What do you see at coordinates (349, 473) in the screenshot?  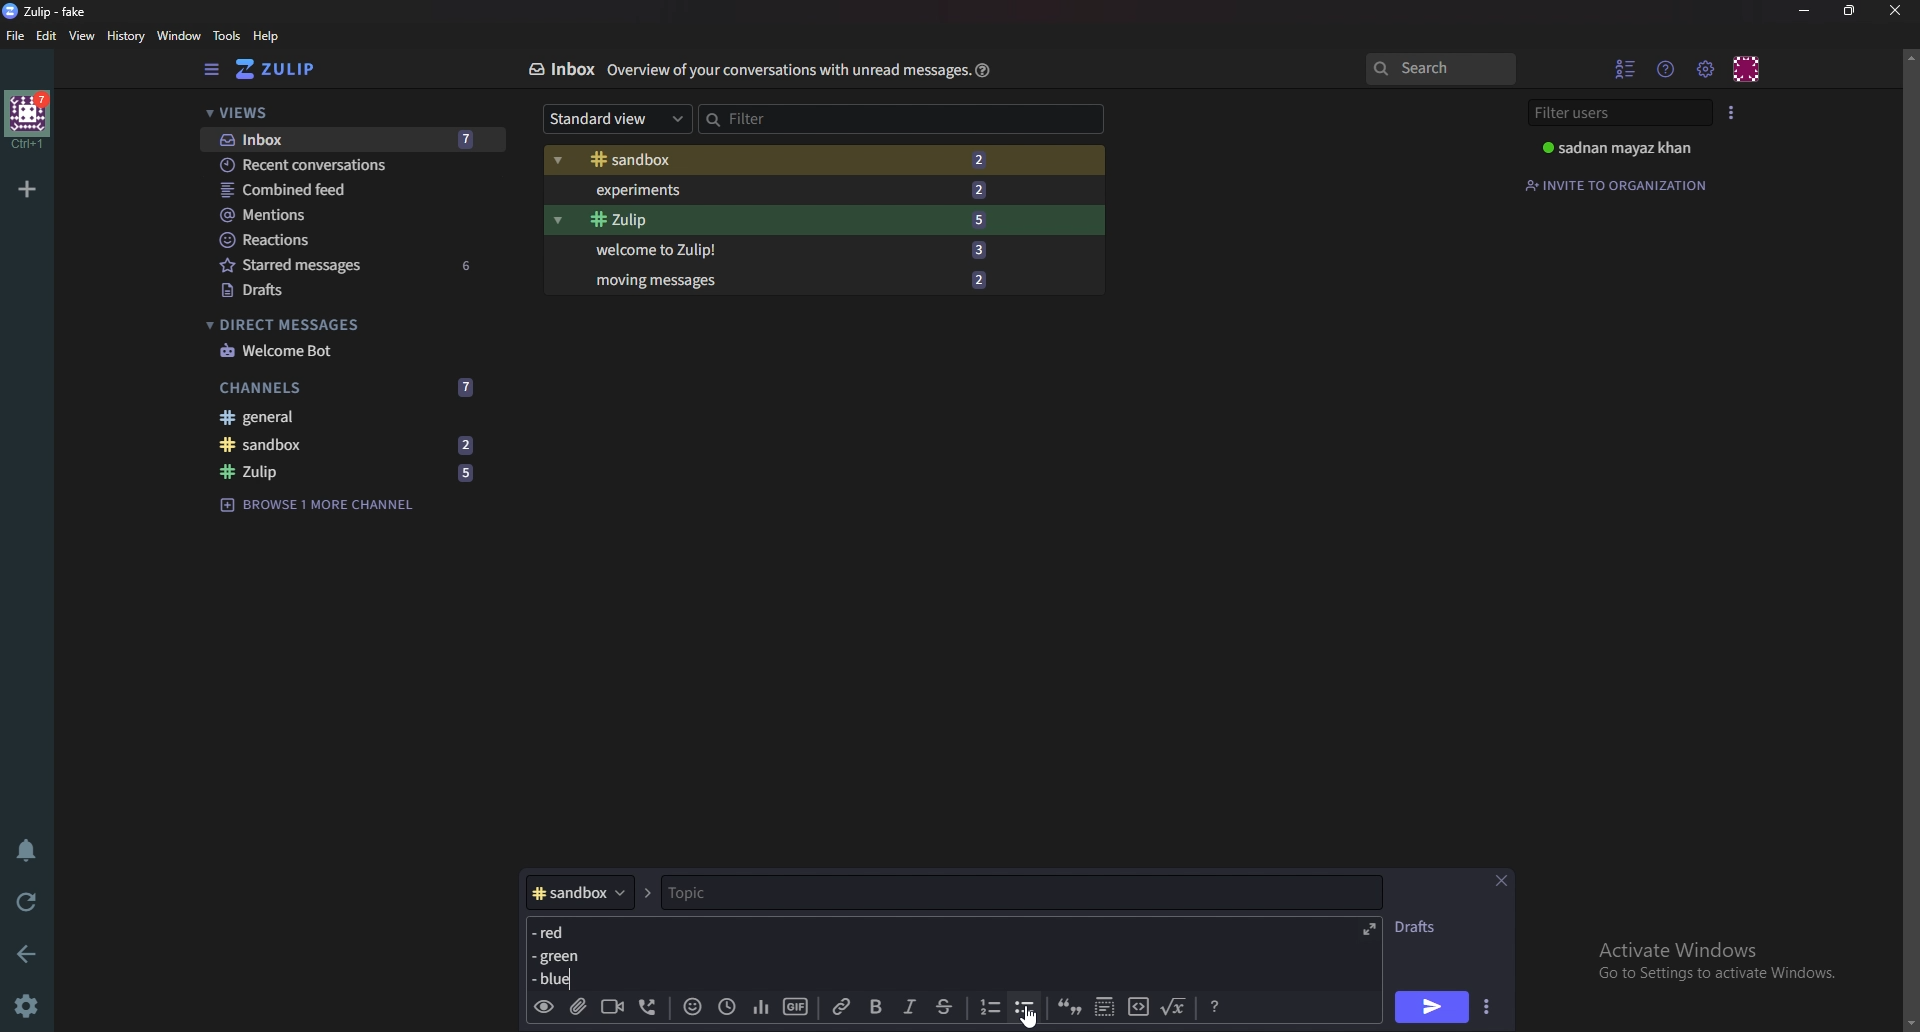 I see `Zulip` at bounding box center [349, 473].